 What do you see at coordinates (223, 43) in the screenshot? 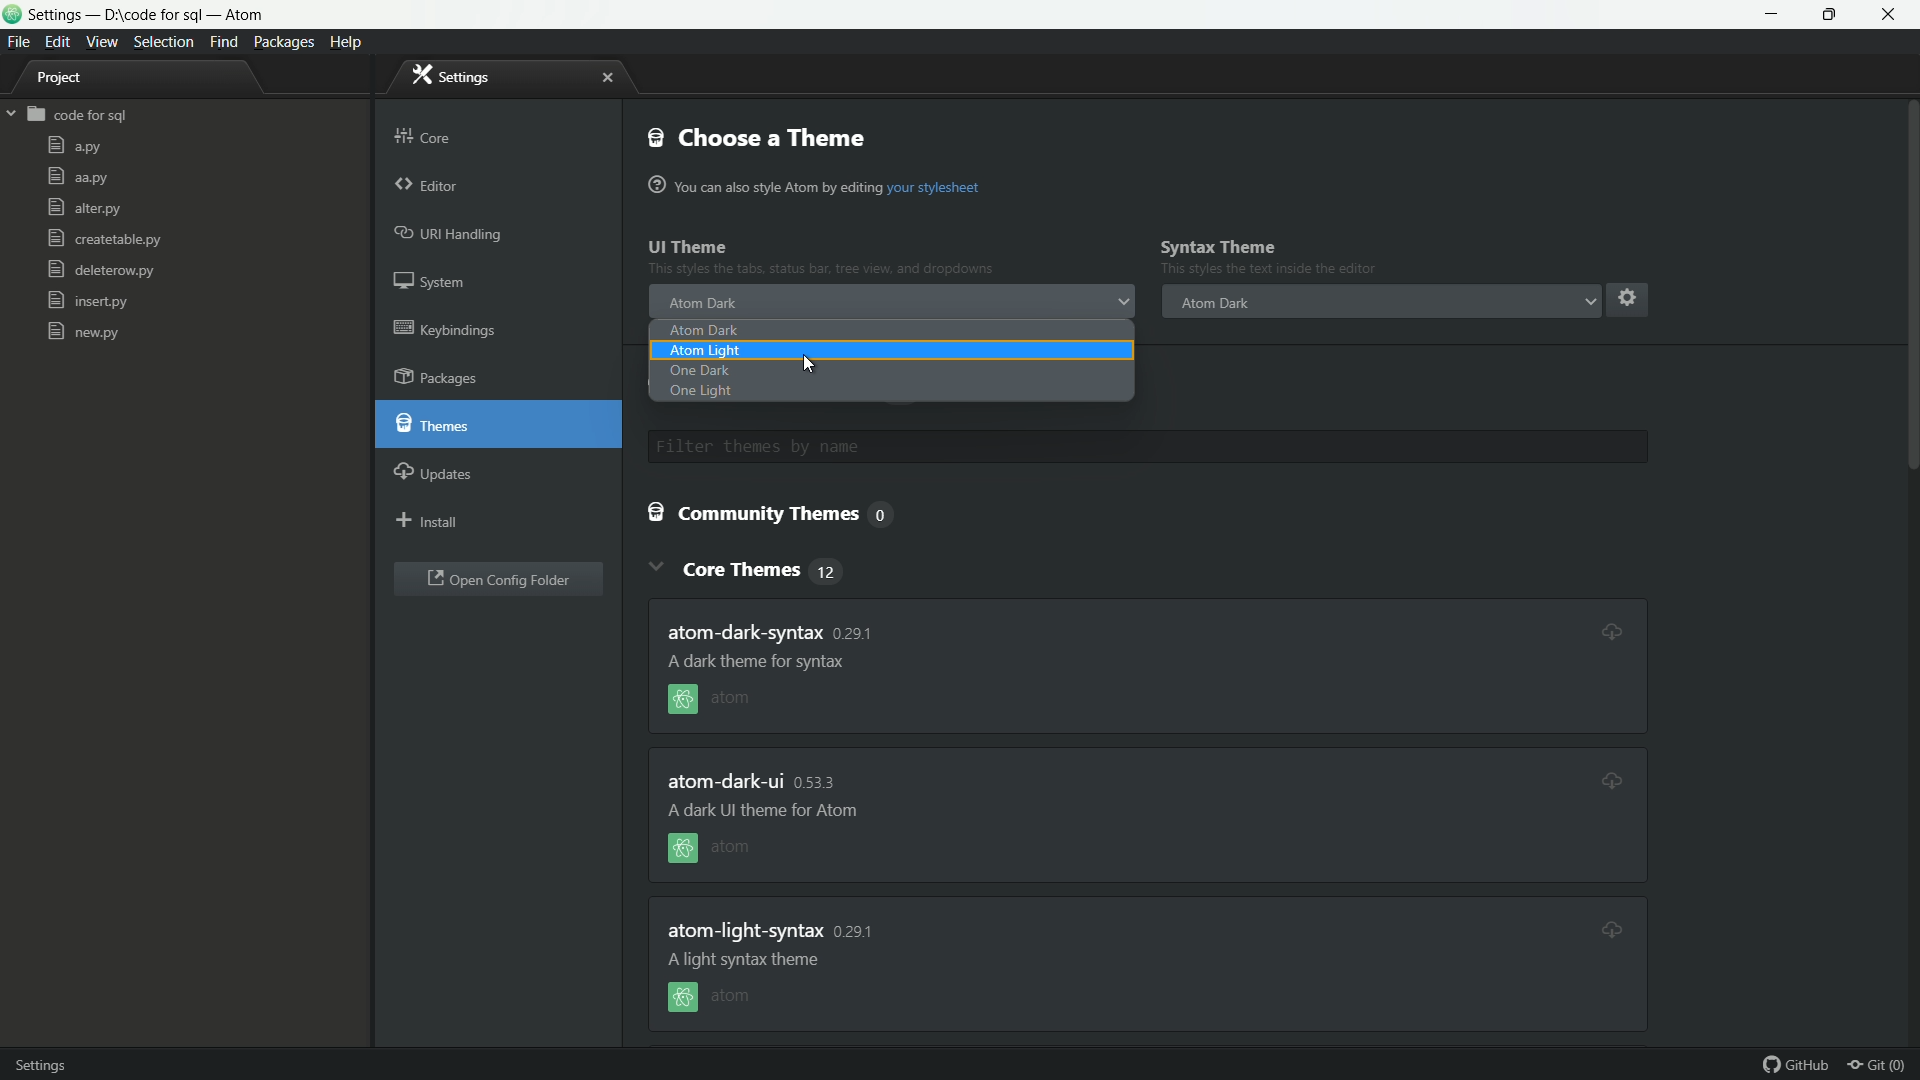
I see `find menu` at bounding box center [223, 43].